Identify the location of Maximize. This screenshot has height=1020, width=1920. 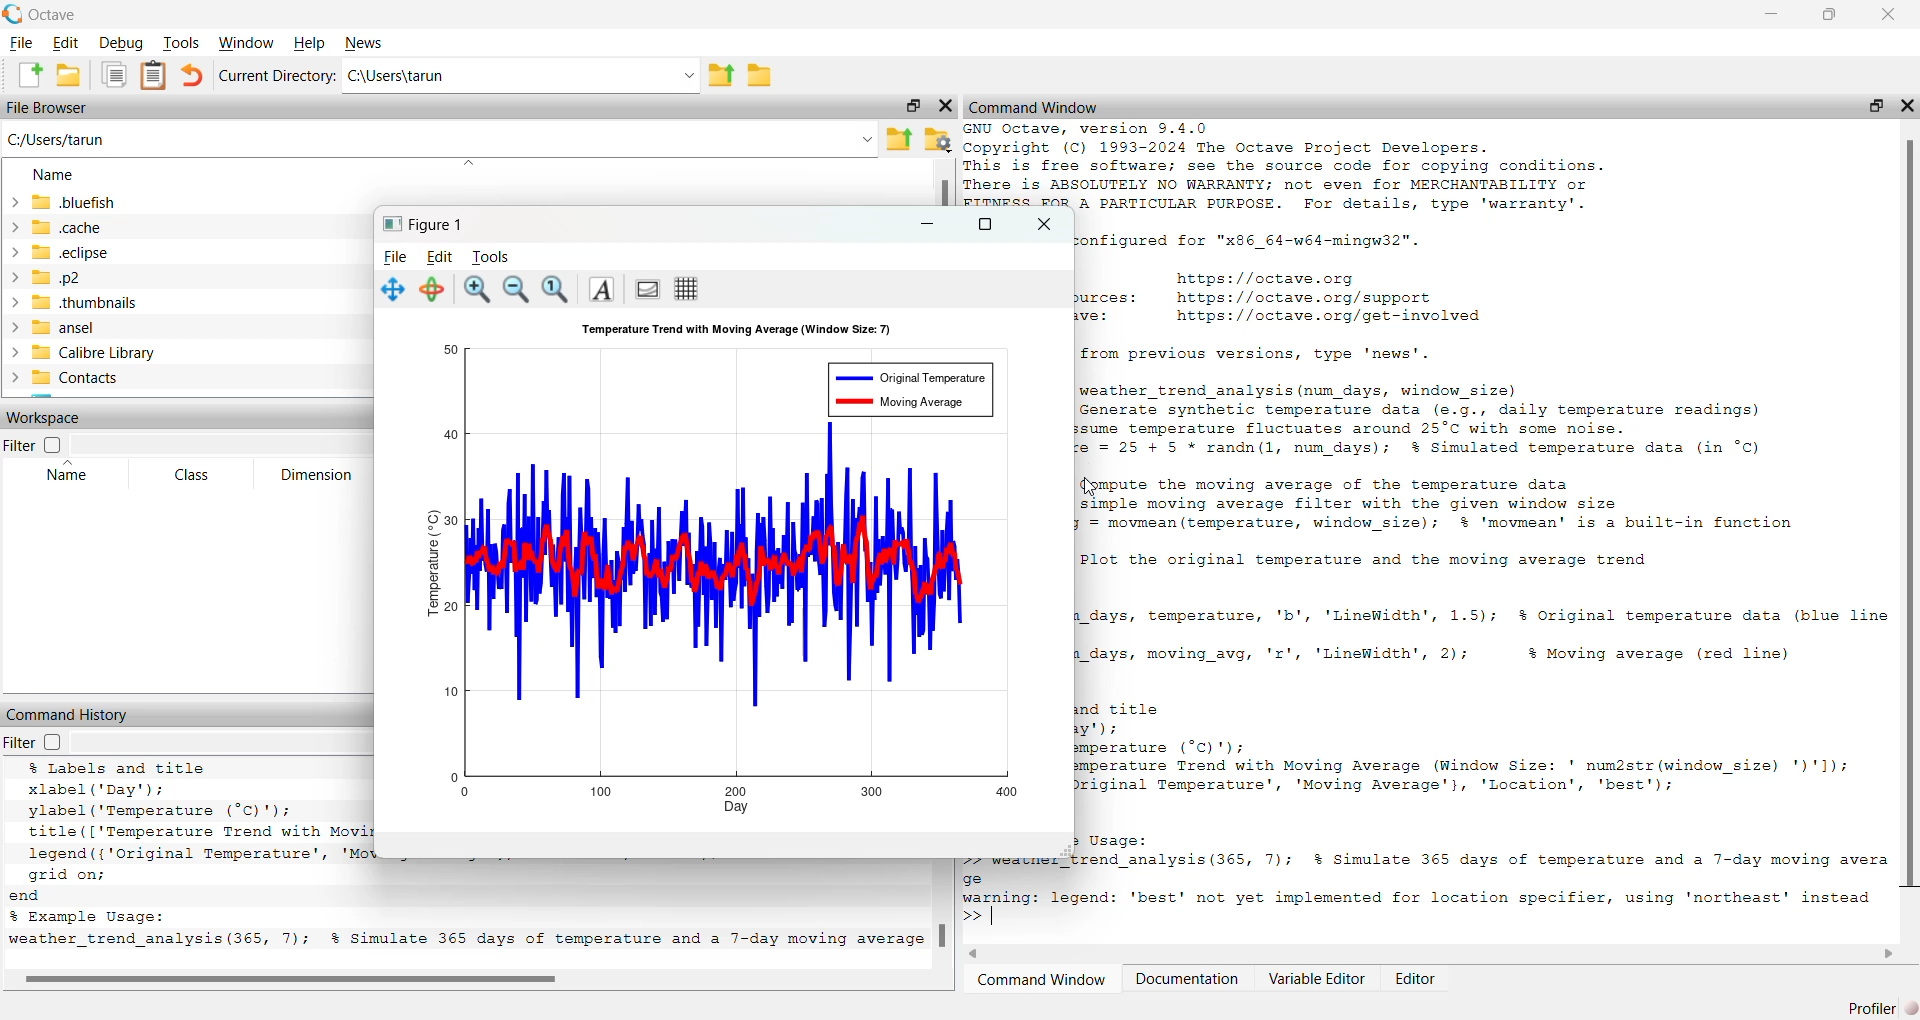
(983, 226).